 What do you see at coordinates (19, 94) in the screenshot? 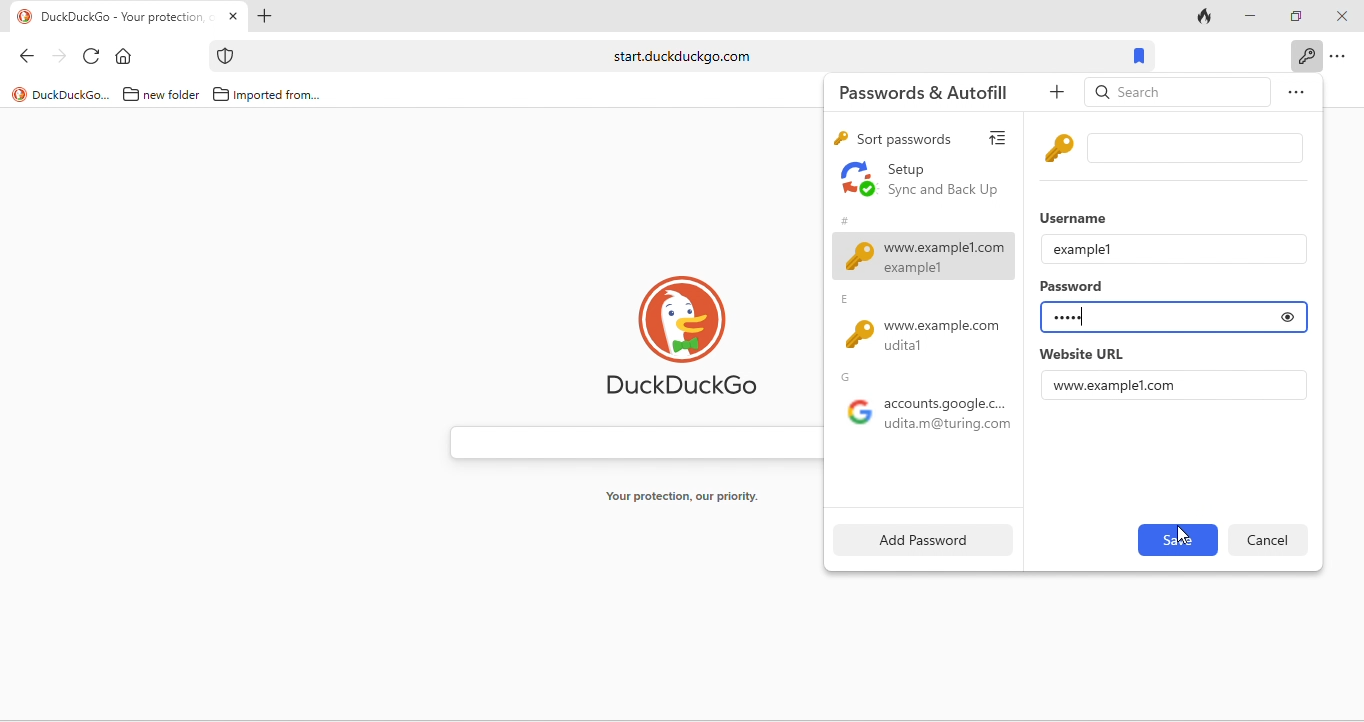
I see `logo` at bounding box center [19, 94].